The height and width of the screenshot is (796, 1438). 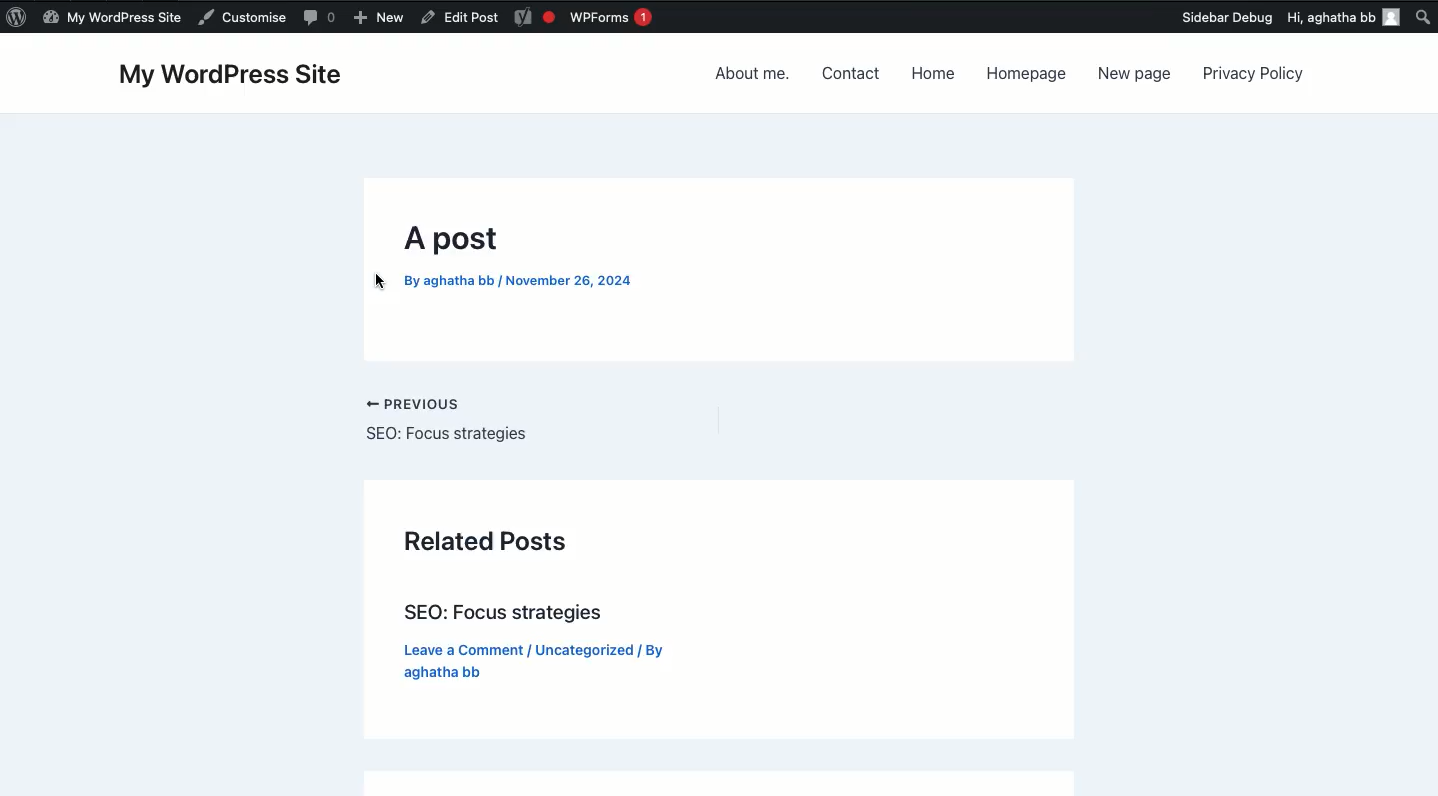 I want to click on WPForms, so click(x=612, y=19).